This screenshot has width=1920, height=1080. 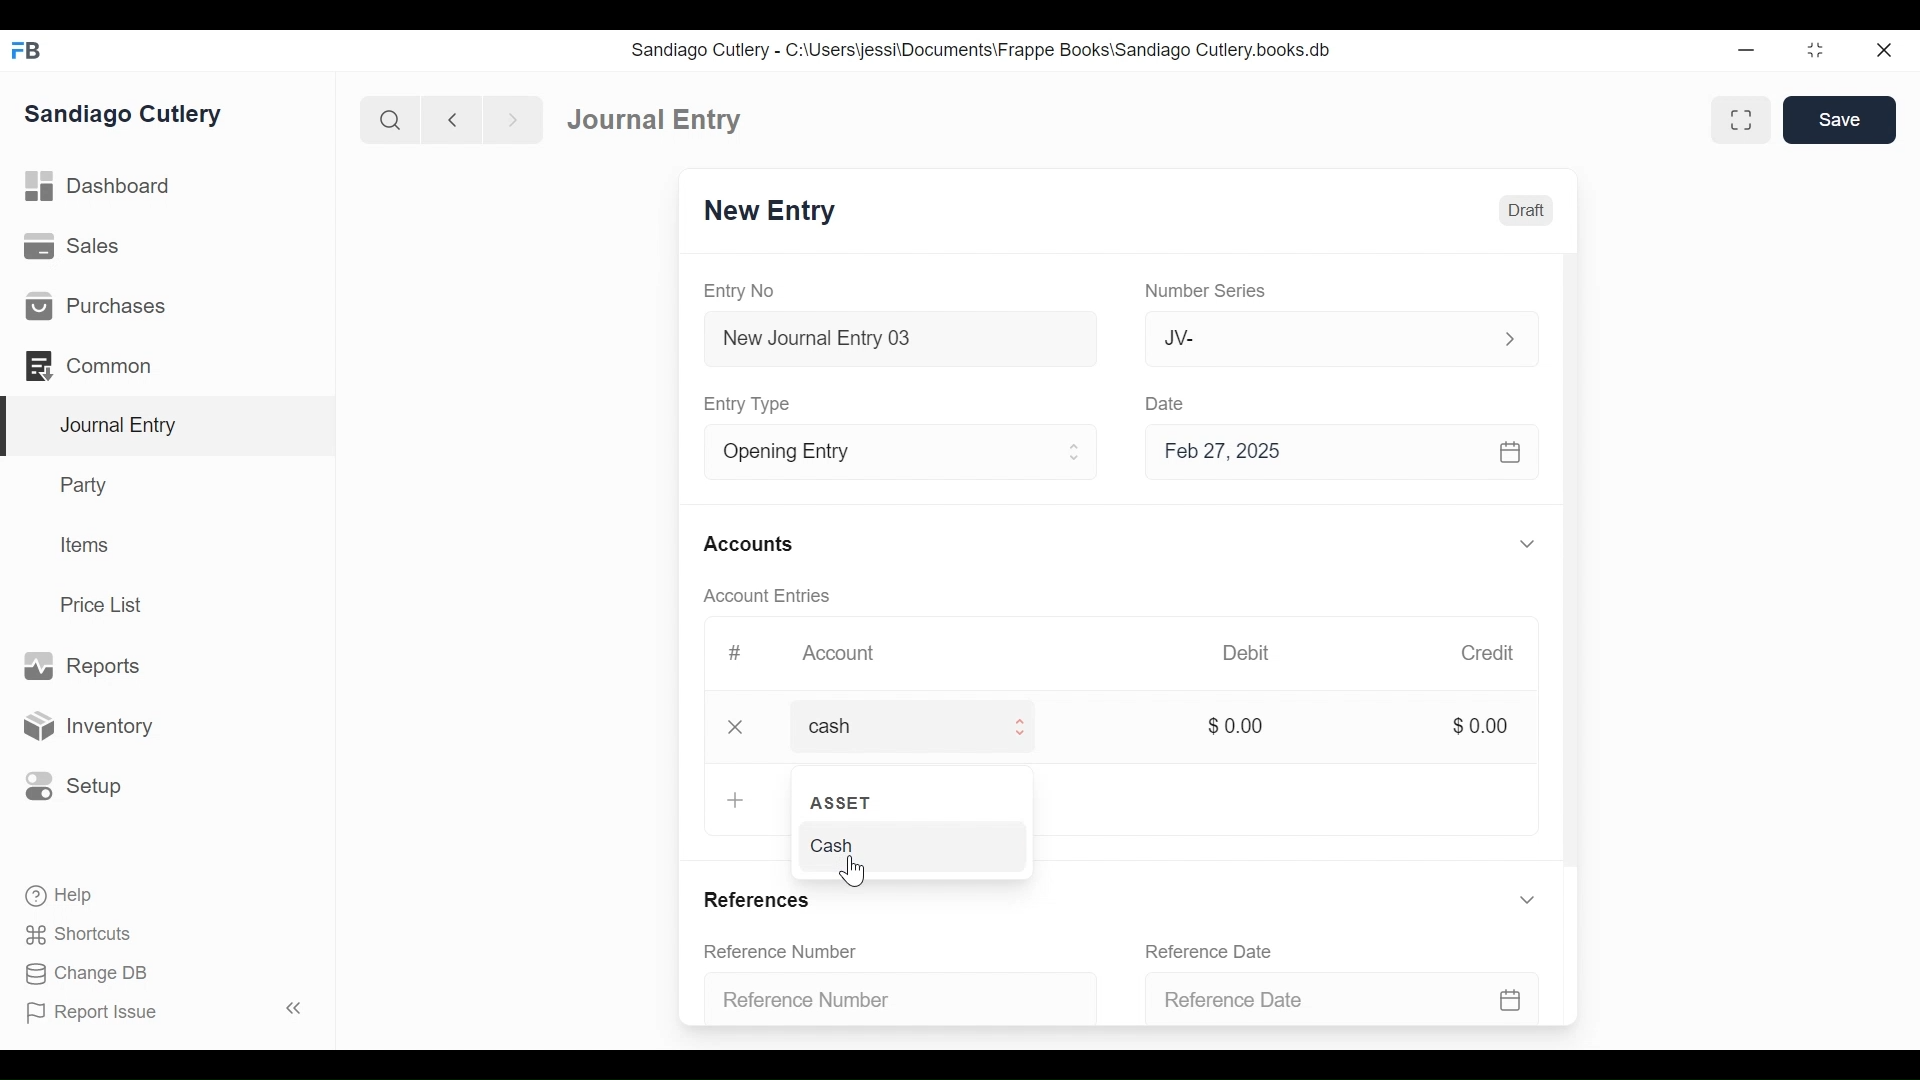 I want to click on Price List, so click(x=105, y=604).